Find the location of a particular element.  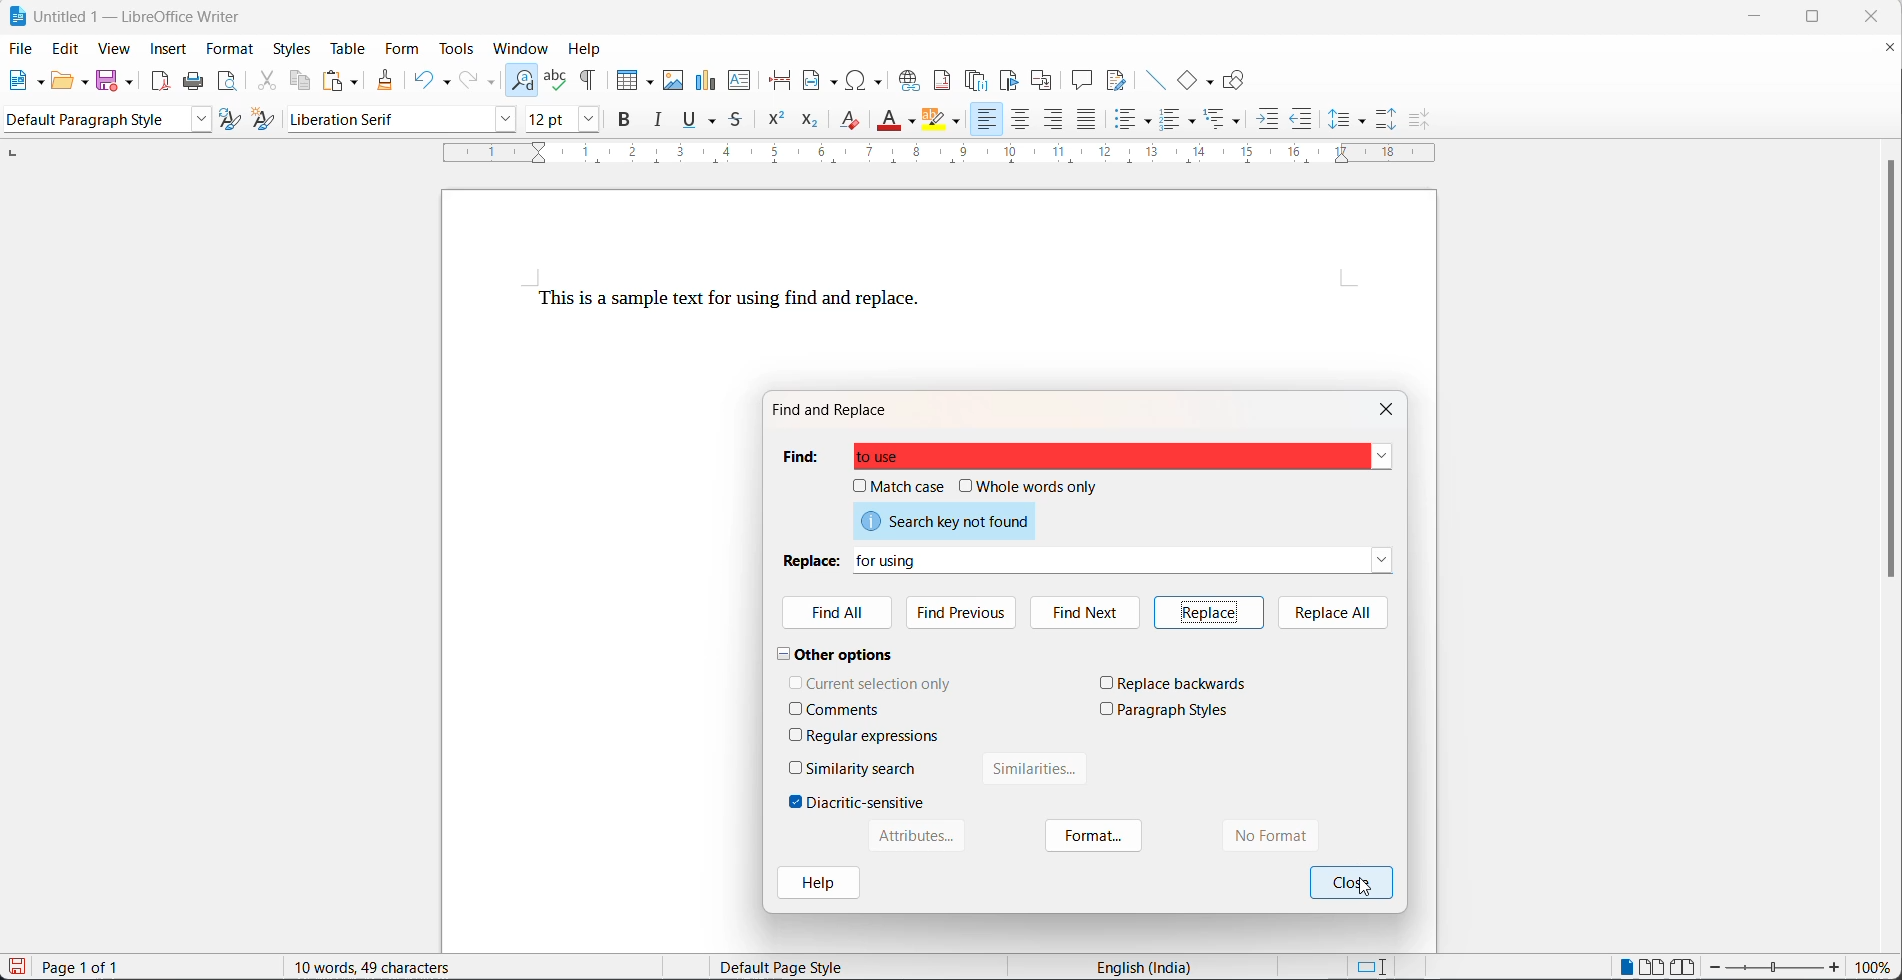

style options is located at coordinates (196, 120).